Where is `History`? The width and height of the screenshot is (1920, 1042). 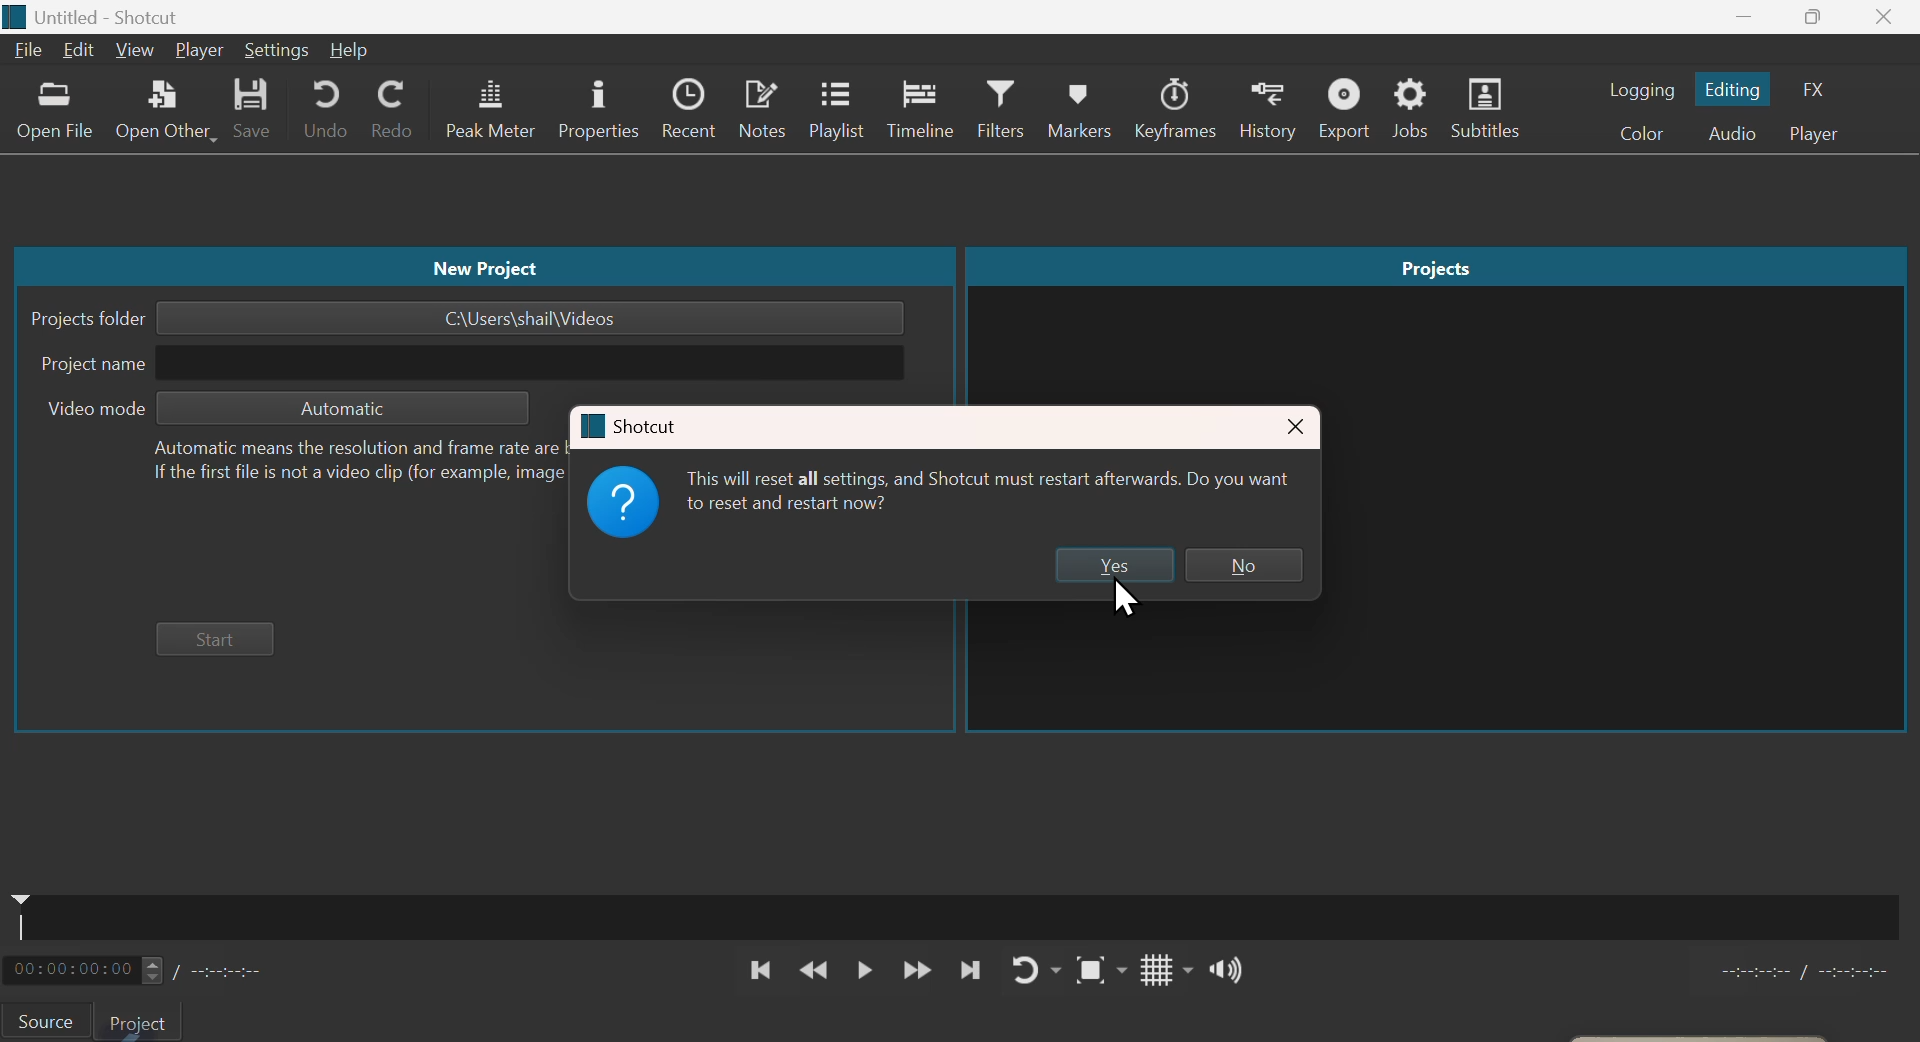
History is located at coordinates (1269, 109).